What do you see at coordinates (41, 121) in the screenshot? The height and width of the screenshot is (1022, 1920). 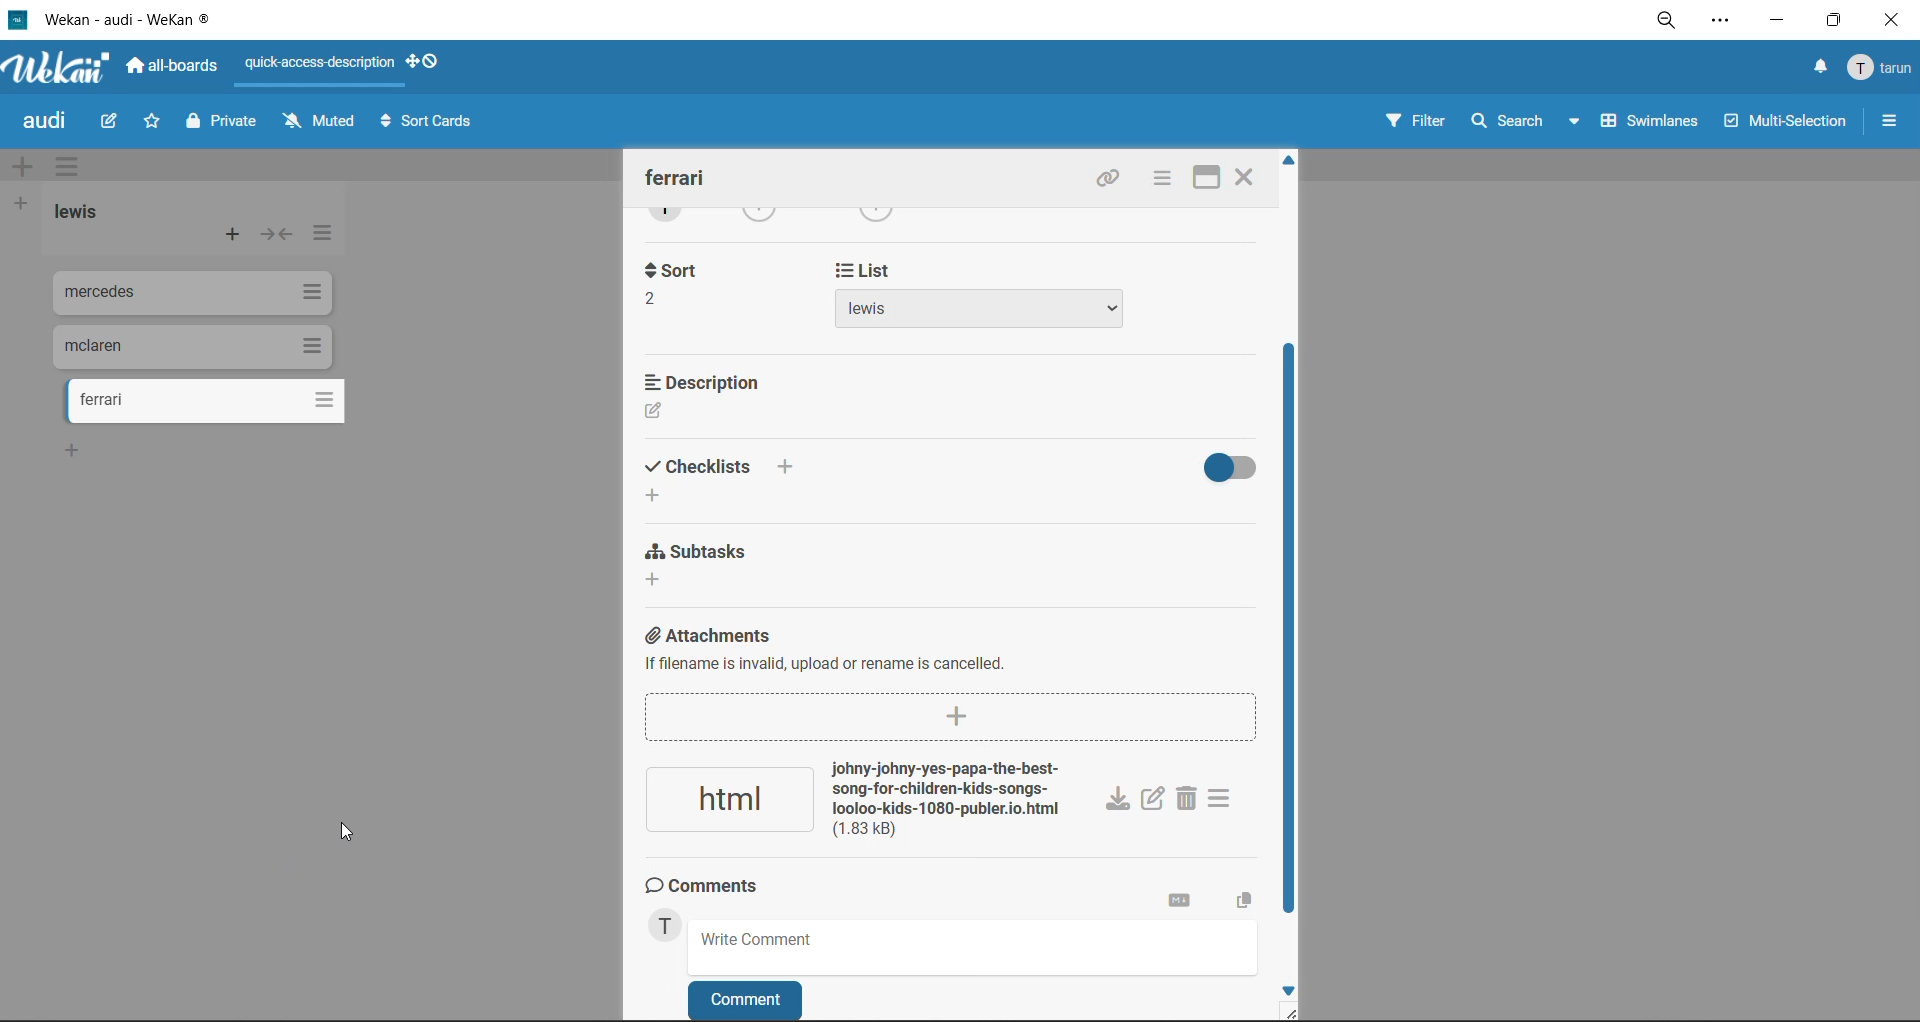 I see `board title` at bounding box center [41, 121].